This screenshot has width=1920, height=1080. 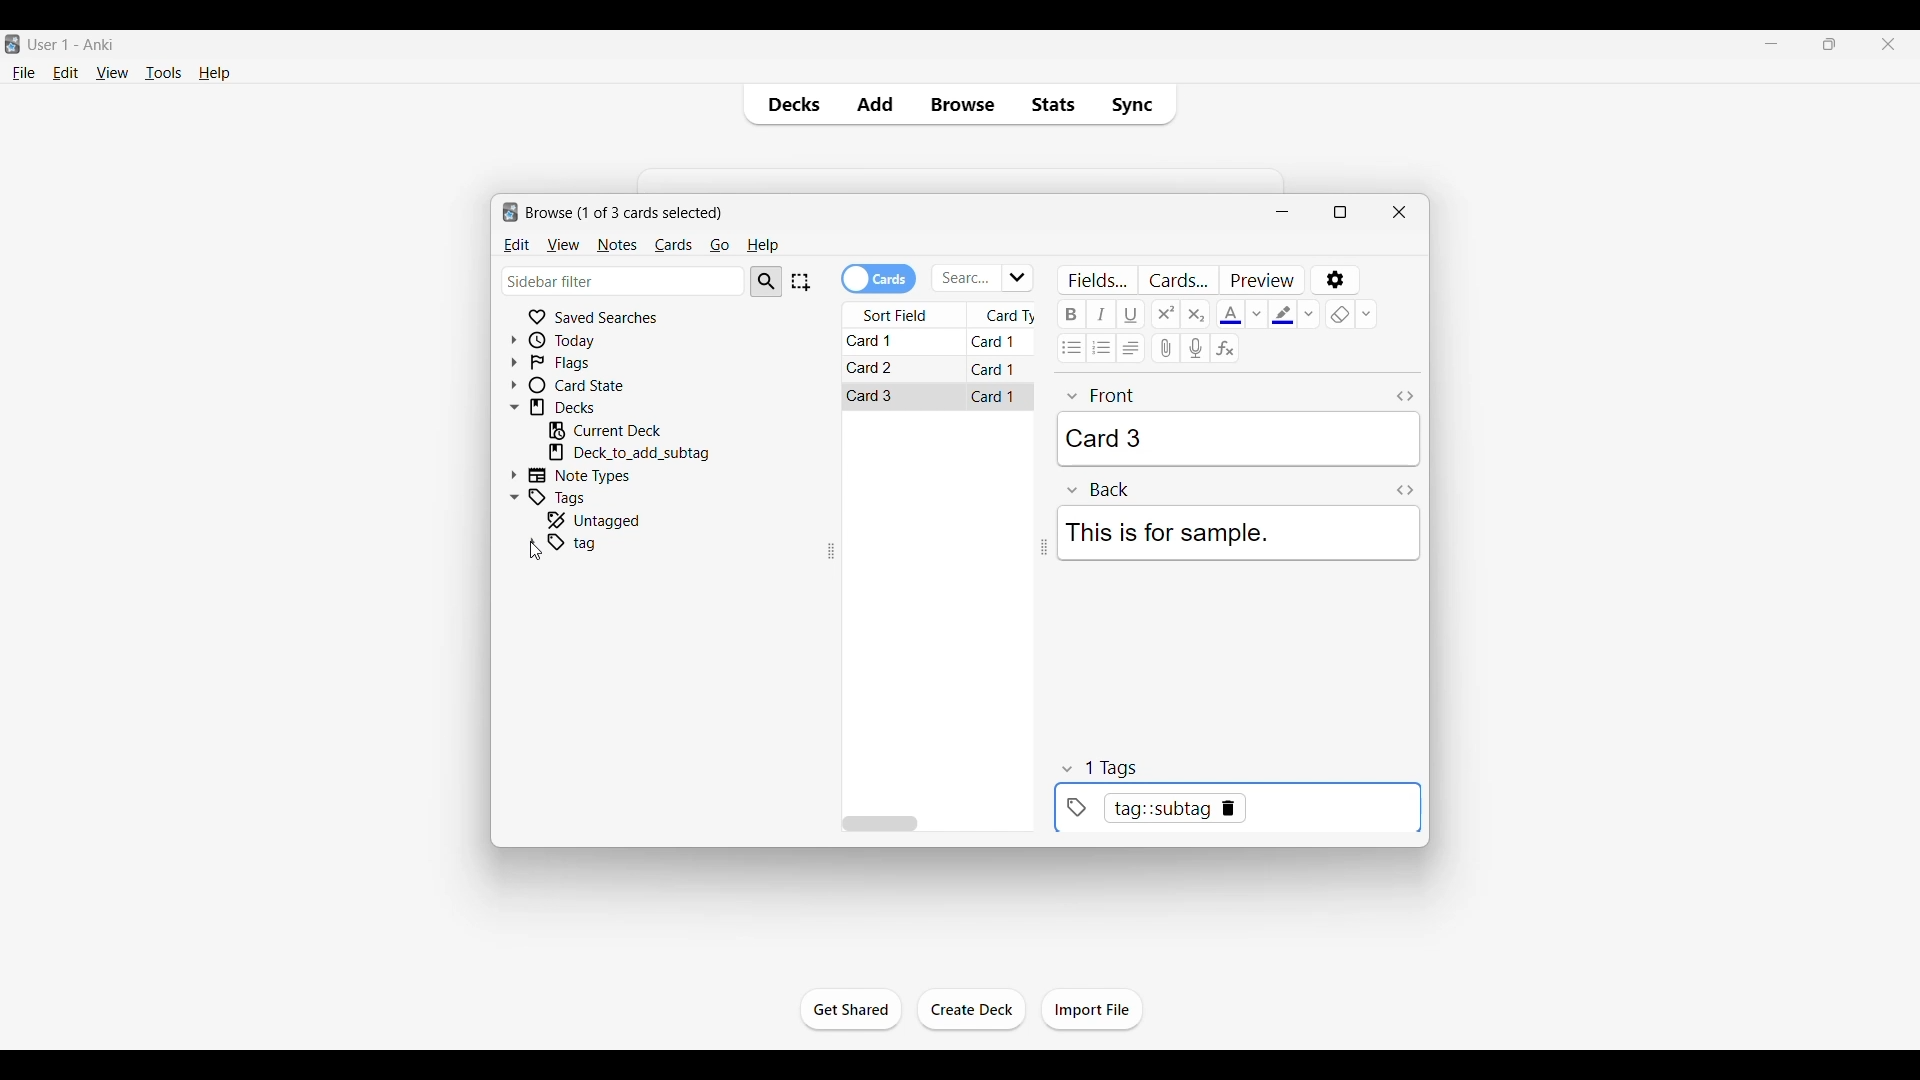 I want to click on Toggle cards/notes, so click(x=878, y=279).